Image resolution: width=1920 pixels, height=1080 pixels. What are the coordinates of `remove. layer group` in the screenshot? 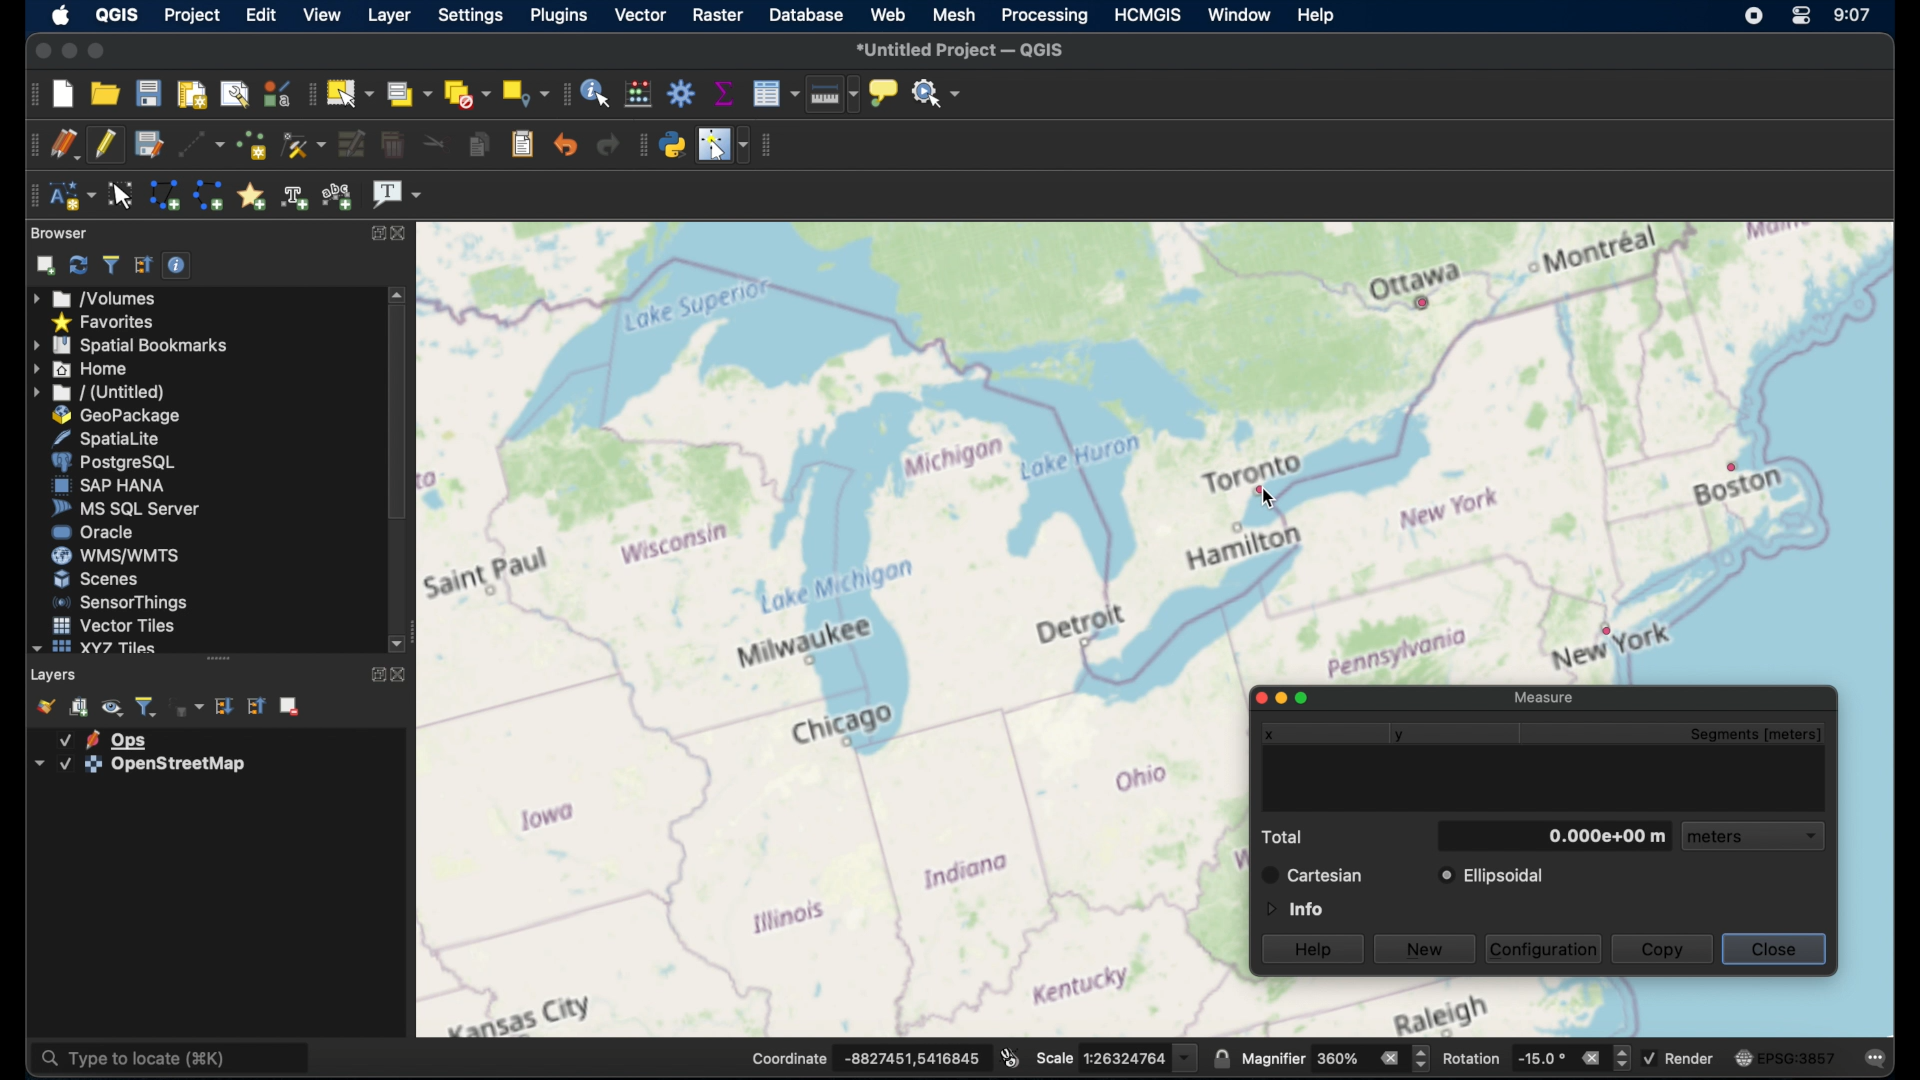 It's located at (291, 708).